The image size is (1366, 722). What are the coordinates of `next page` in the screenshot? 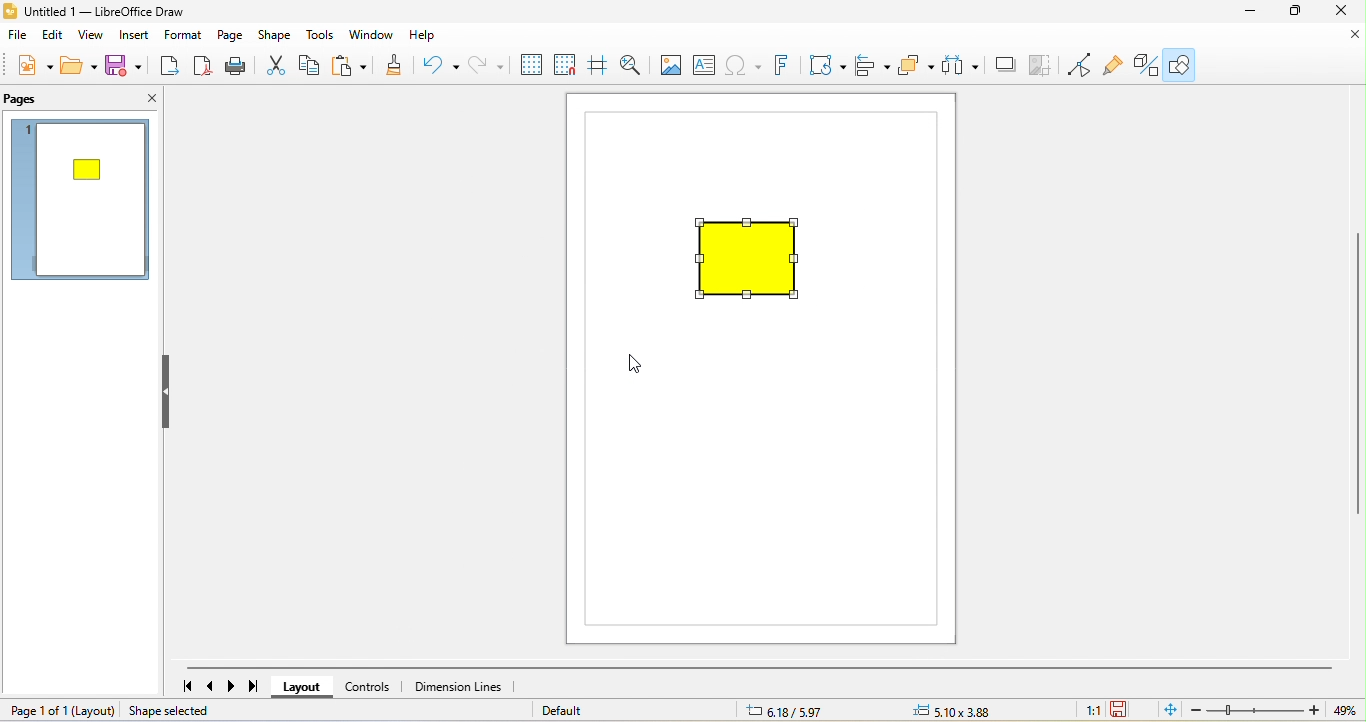 It's located at (235, 687).